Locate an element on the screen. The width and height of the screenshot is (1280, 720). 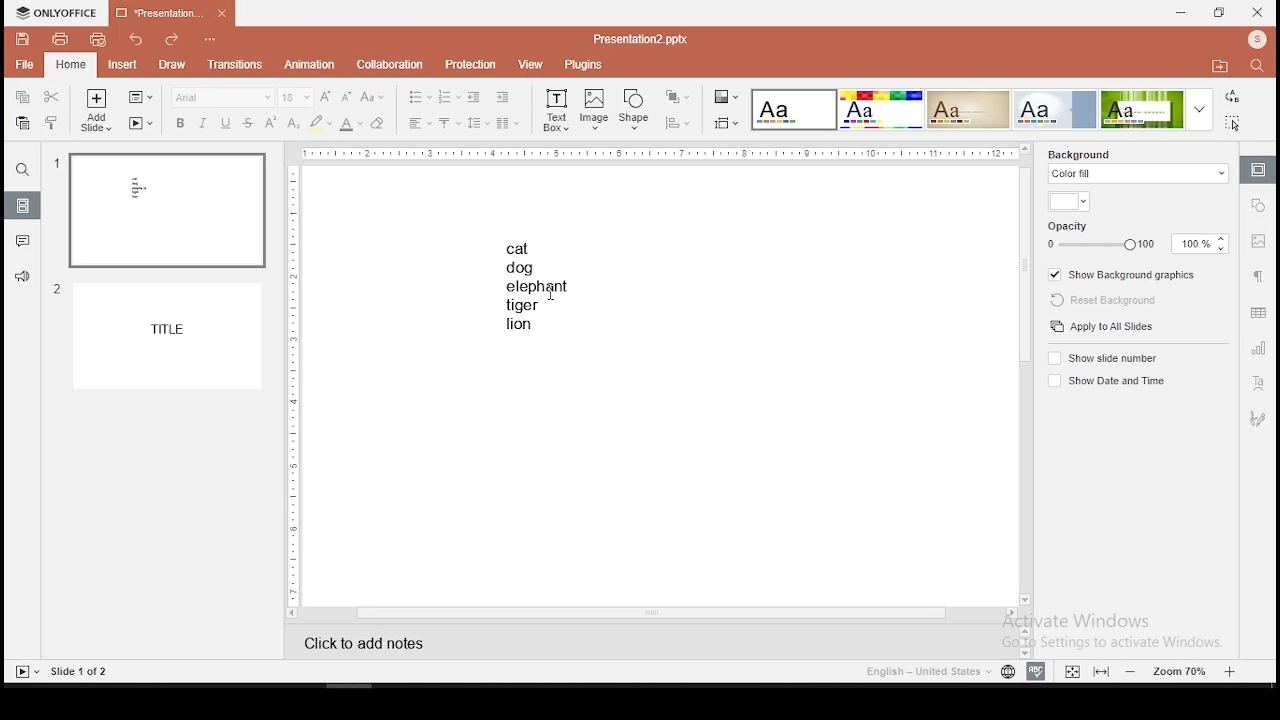
chart settings is located at coordinates (1257, 349).